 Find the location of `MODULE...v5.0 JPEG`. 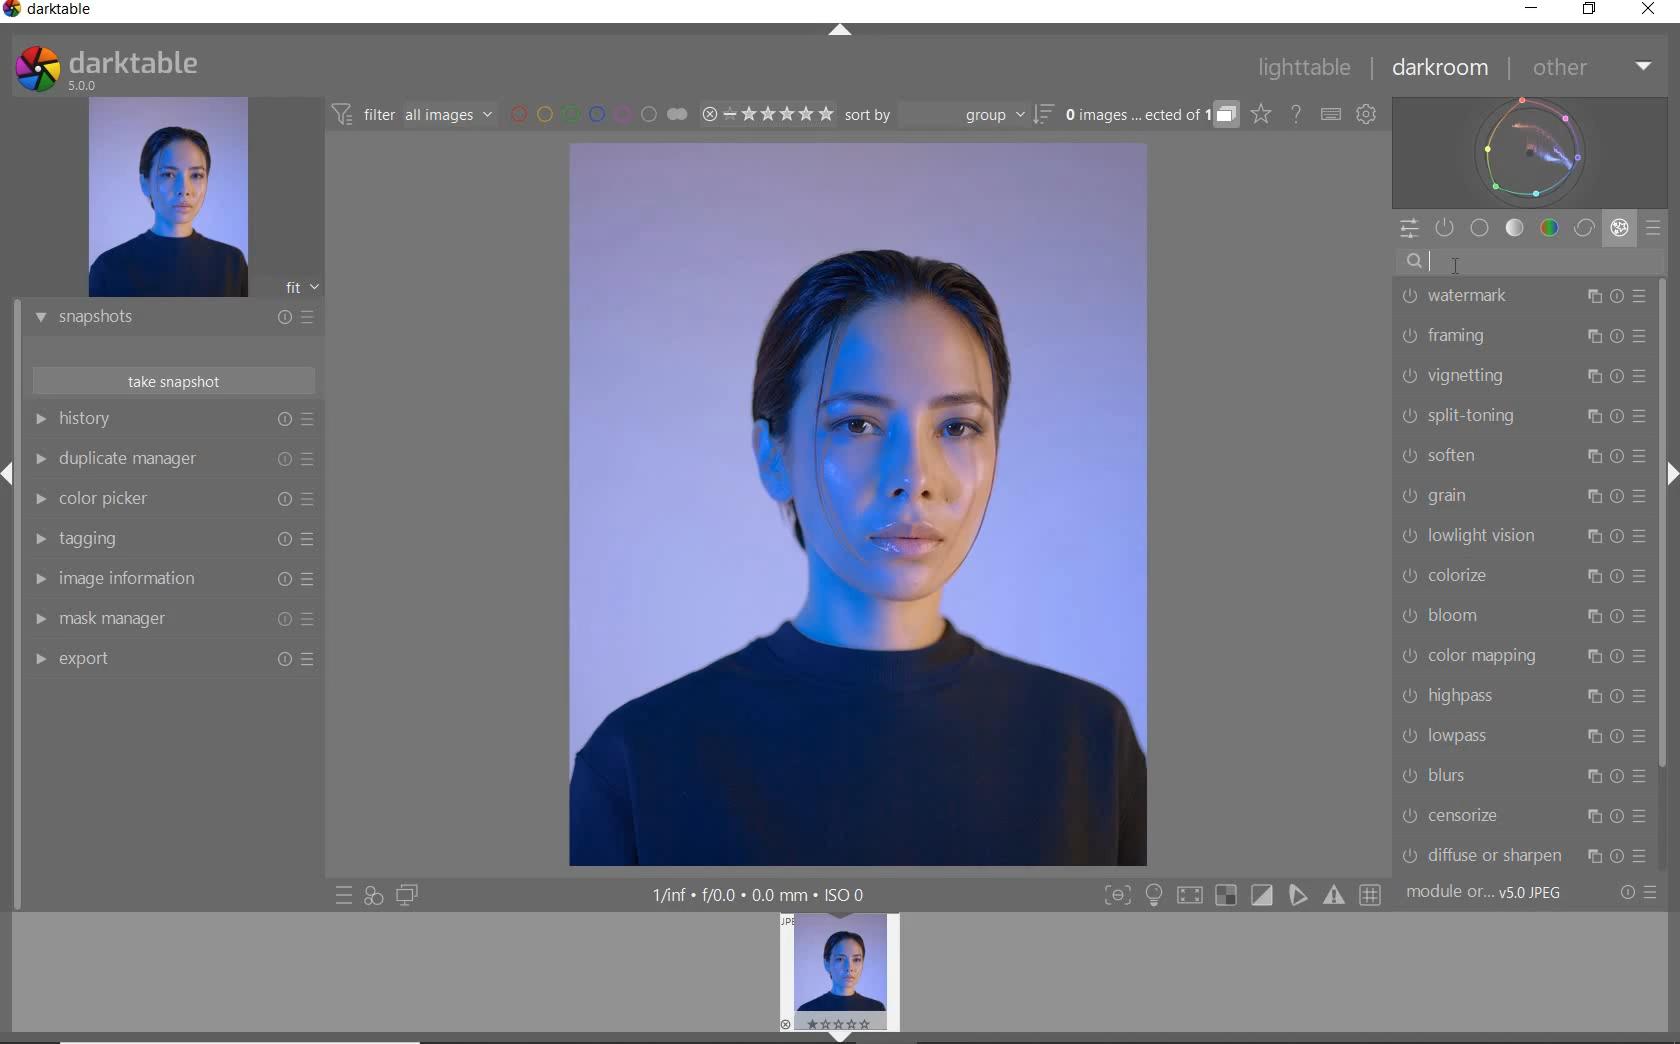

MODULE...v5.0 JPEG is located at coordinates (1499, 893).